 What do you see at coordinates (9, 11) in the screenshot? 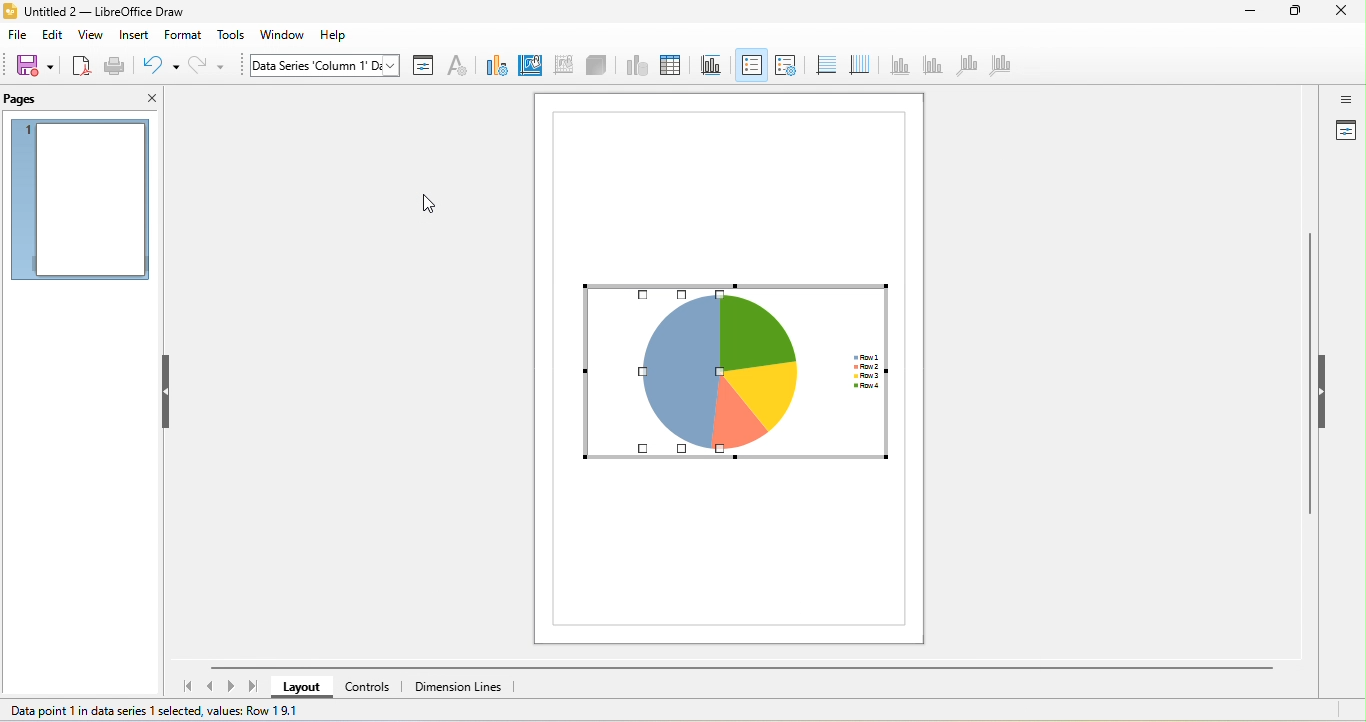
I see `libre office draw logo` at bounding box center [9, 11].